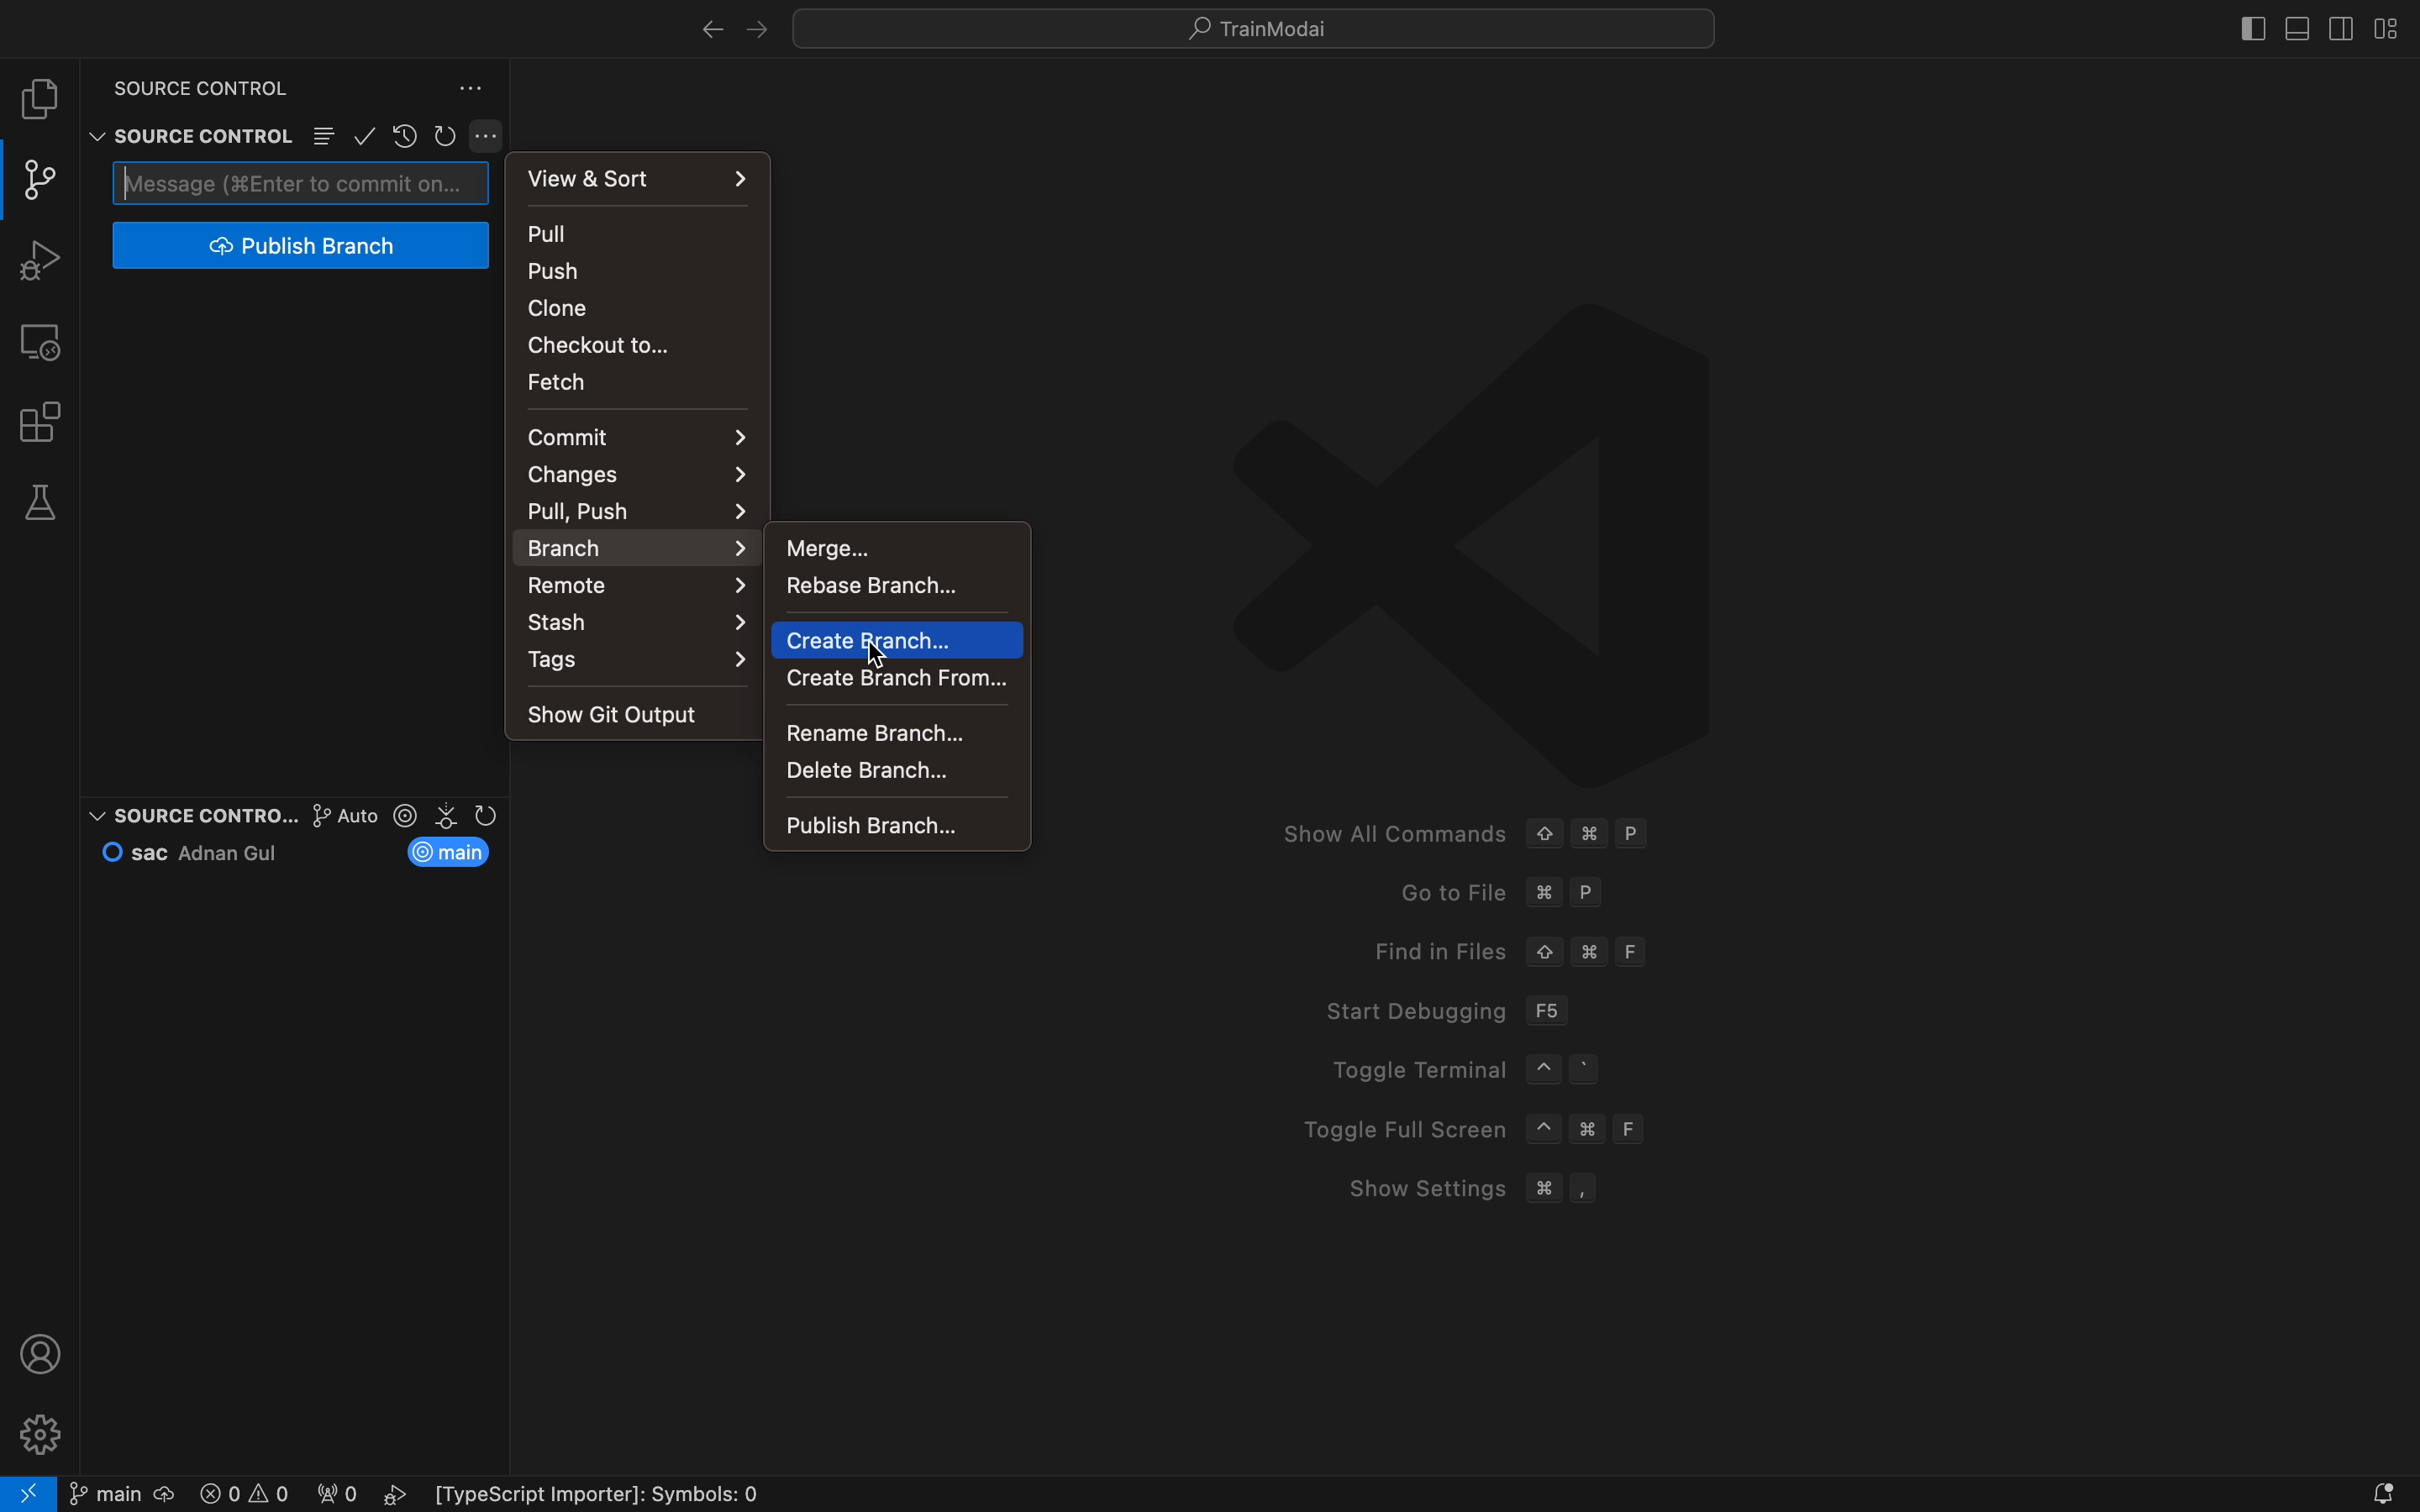 Image resolution: width=2420 pixels, height=1512 pixels. Describe the element at coordinates (47, 260) in the screenshot. I see `debug` at that location.